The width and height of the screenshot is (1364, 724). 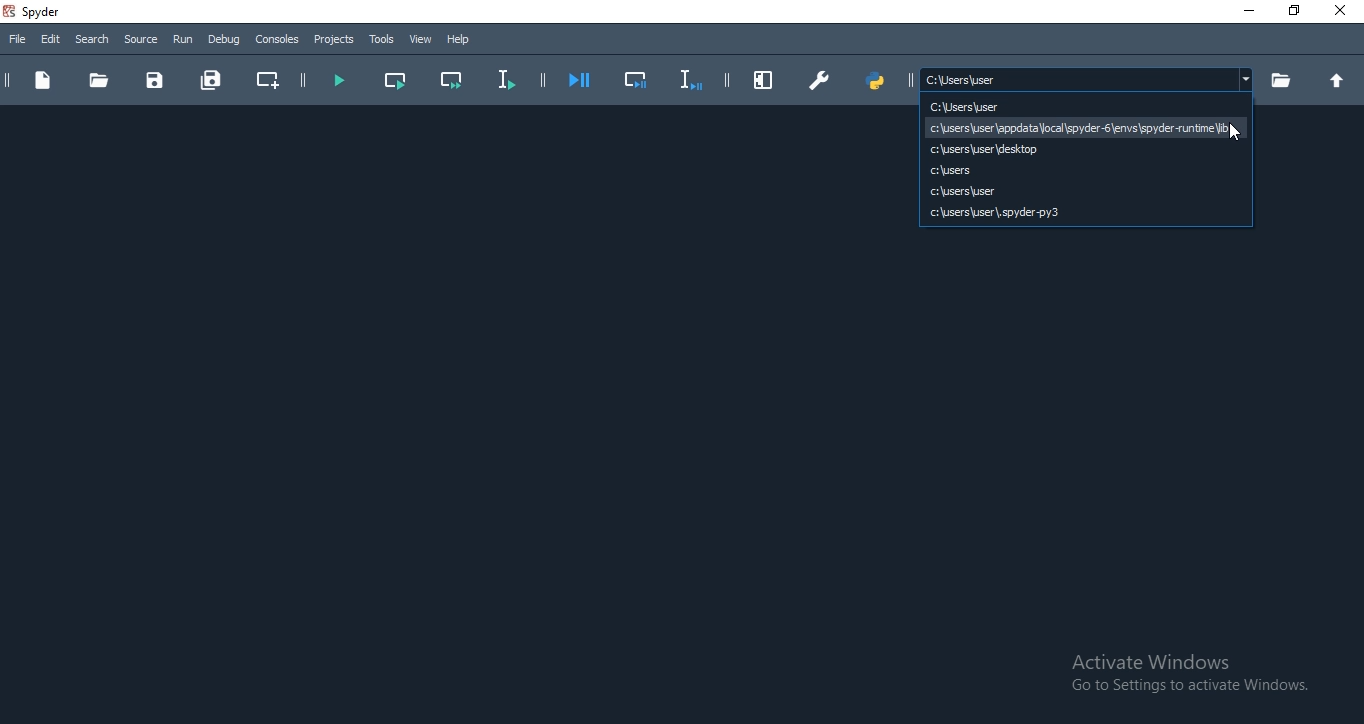 What do you see at coordinates (1294, 12) in the screenshot?
I see `Restore` at bounding box center [1294, 12].